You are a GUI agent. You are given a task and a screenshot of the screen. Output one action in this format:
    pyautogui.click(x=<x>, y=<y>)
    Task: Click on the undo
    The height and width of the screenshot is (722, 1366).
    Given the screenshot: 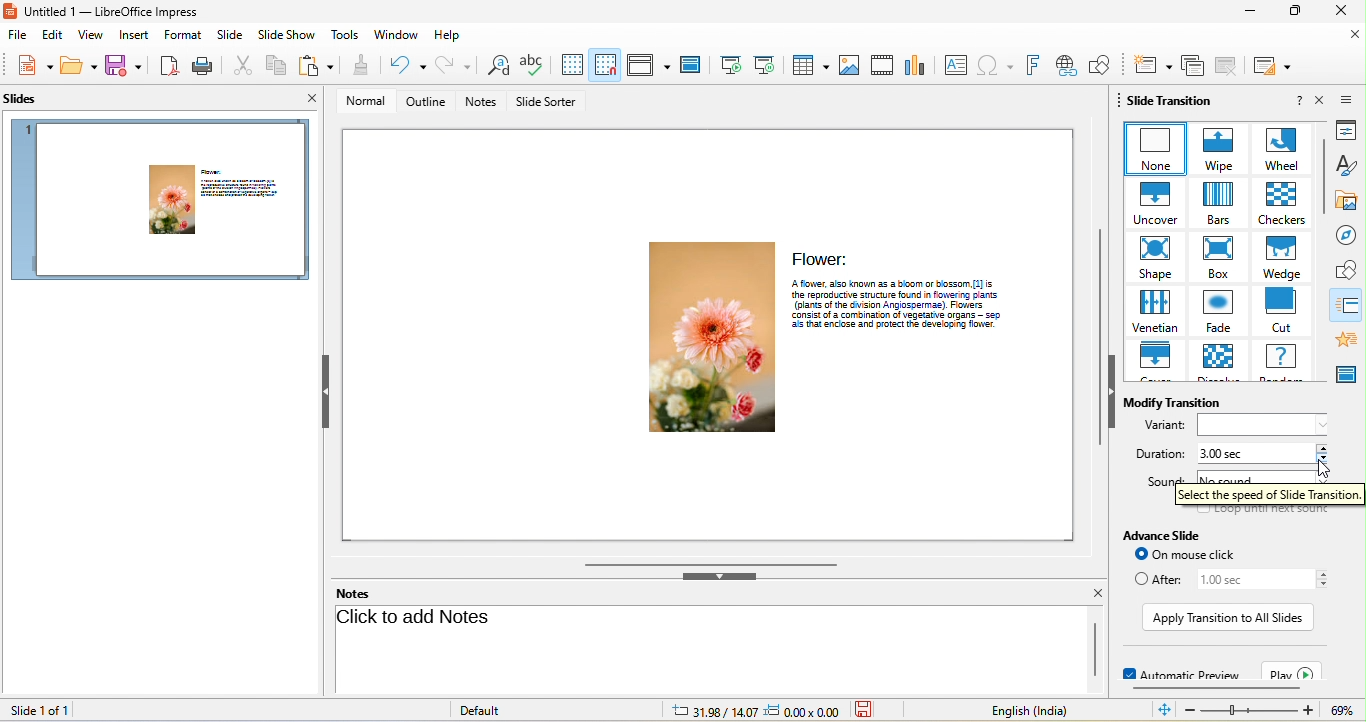 What is the action you would take?
    pyautogui.click(x=405, y=65)
    